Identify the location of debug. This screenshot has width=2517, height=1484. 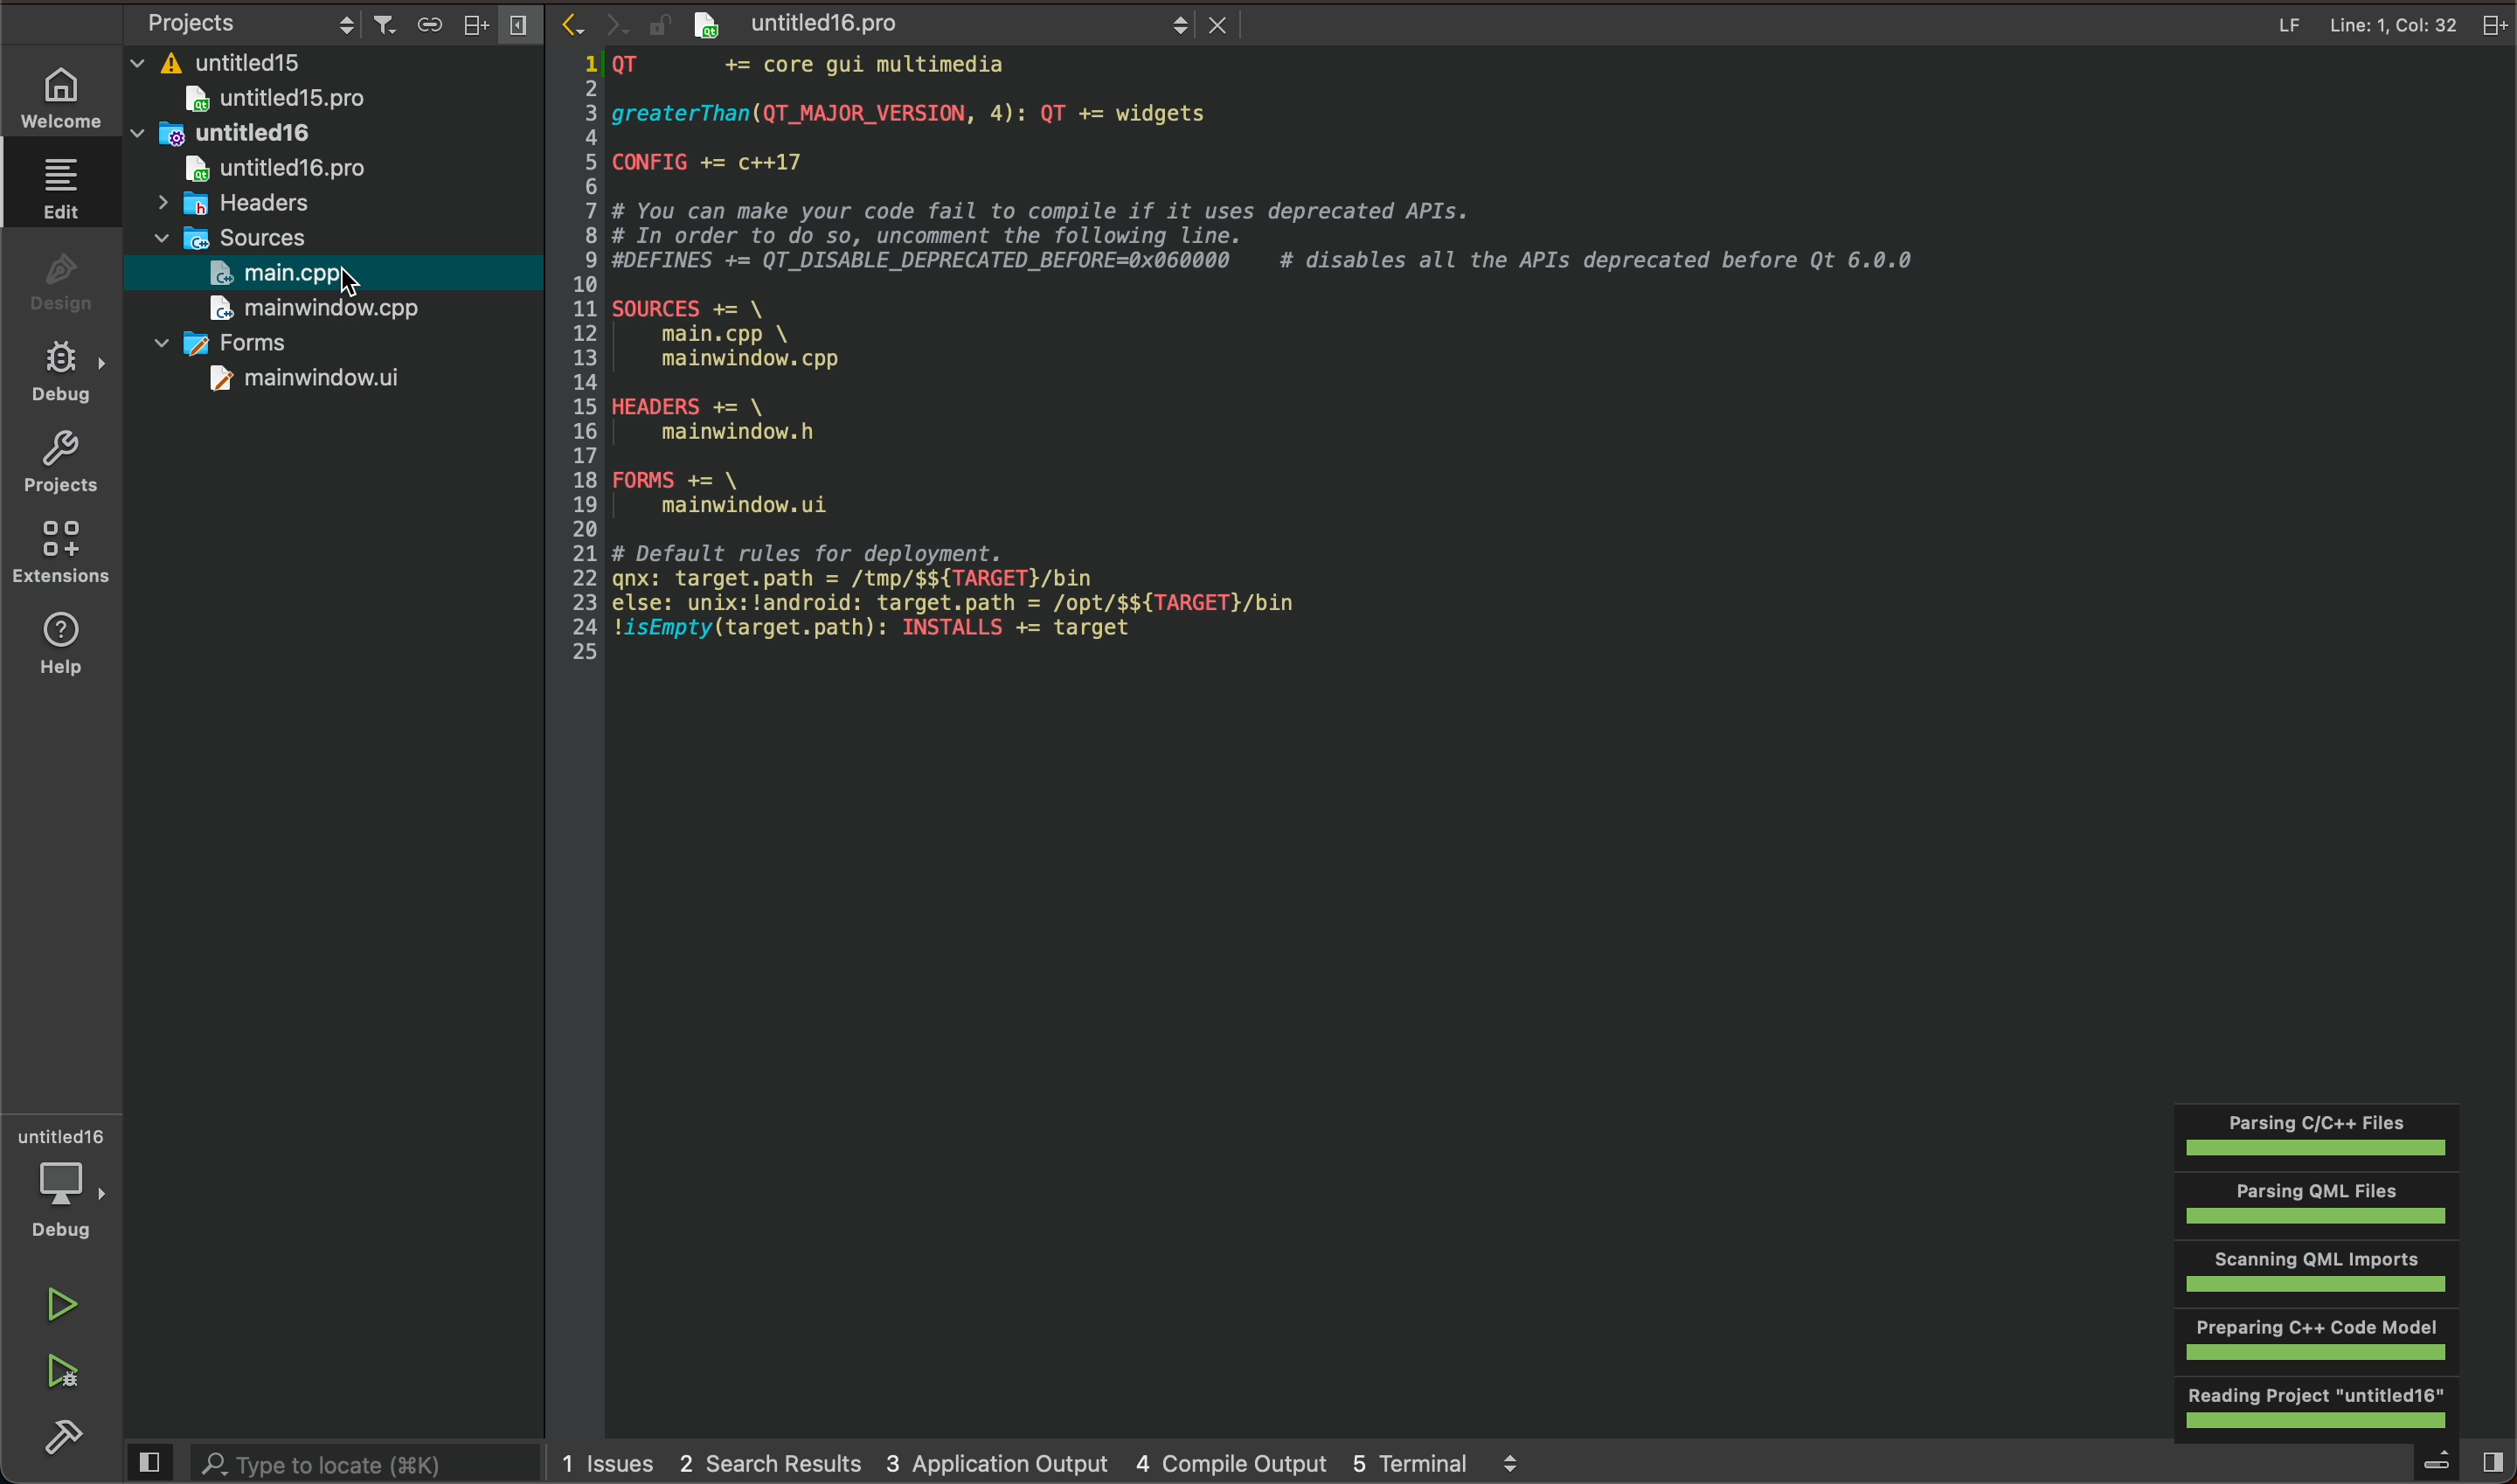
(71, 374).